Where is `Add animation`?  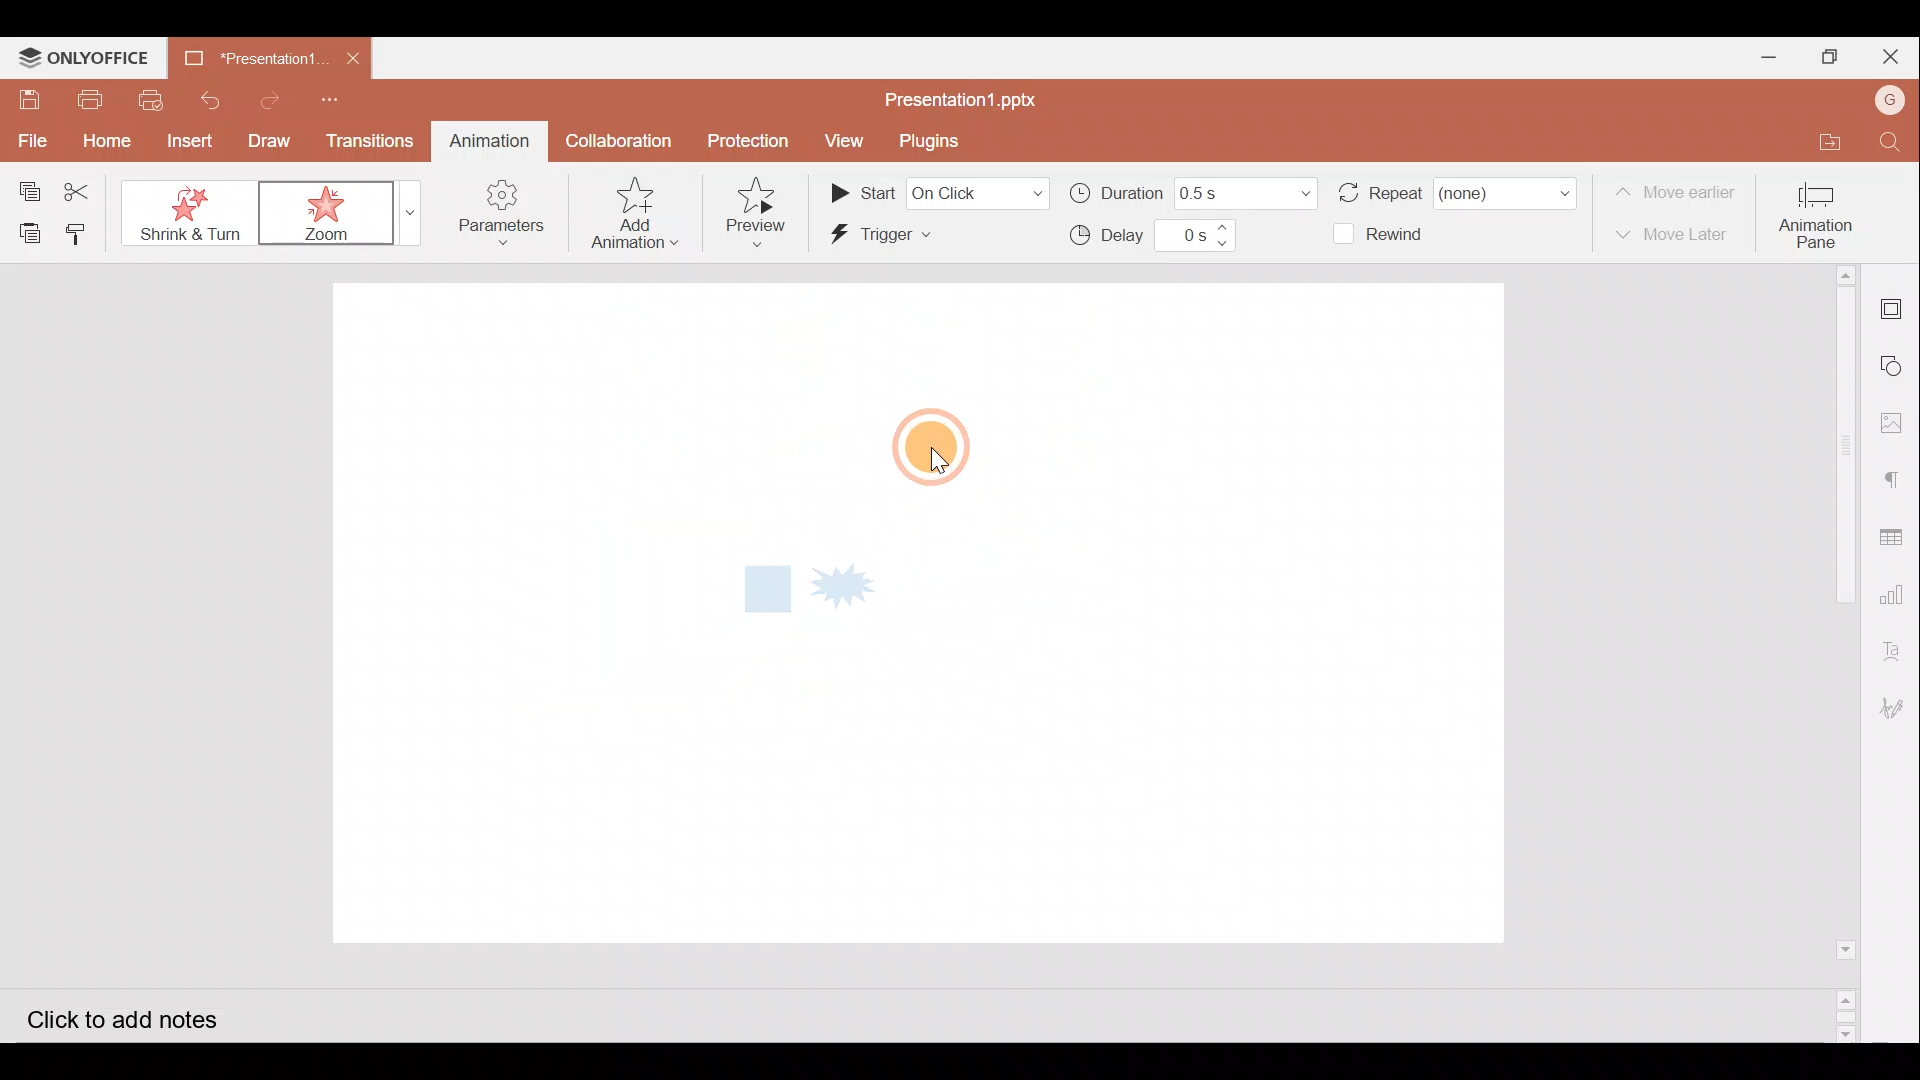 Add animation is located at coordinates (638, 214).